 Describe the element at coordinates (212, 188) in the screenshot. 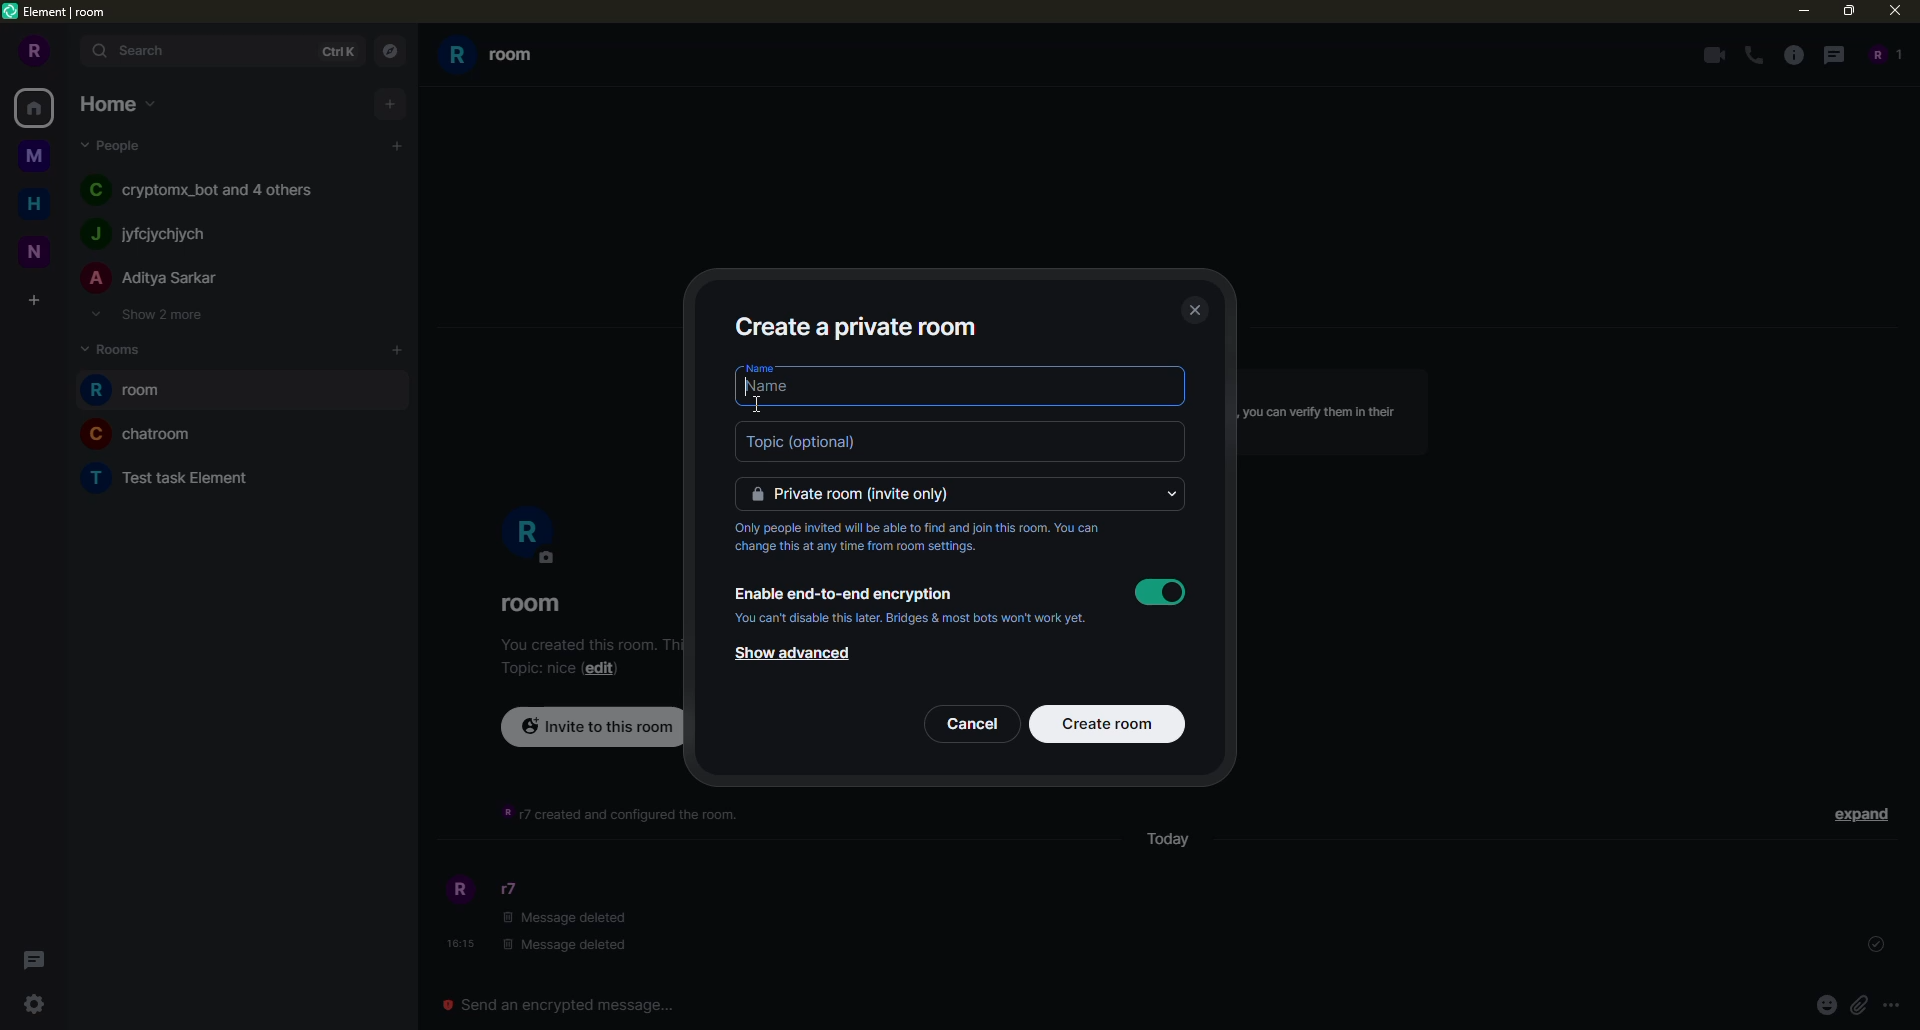

I see `people` at that location.